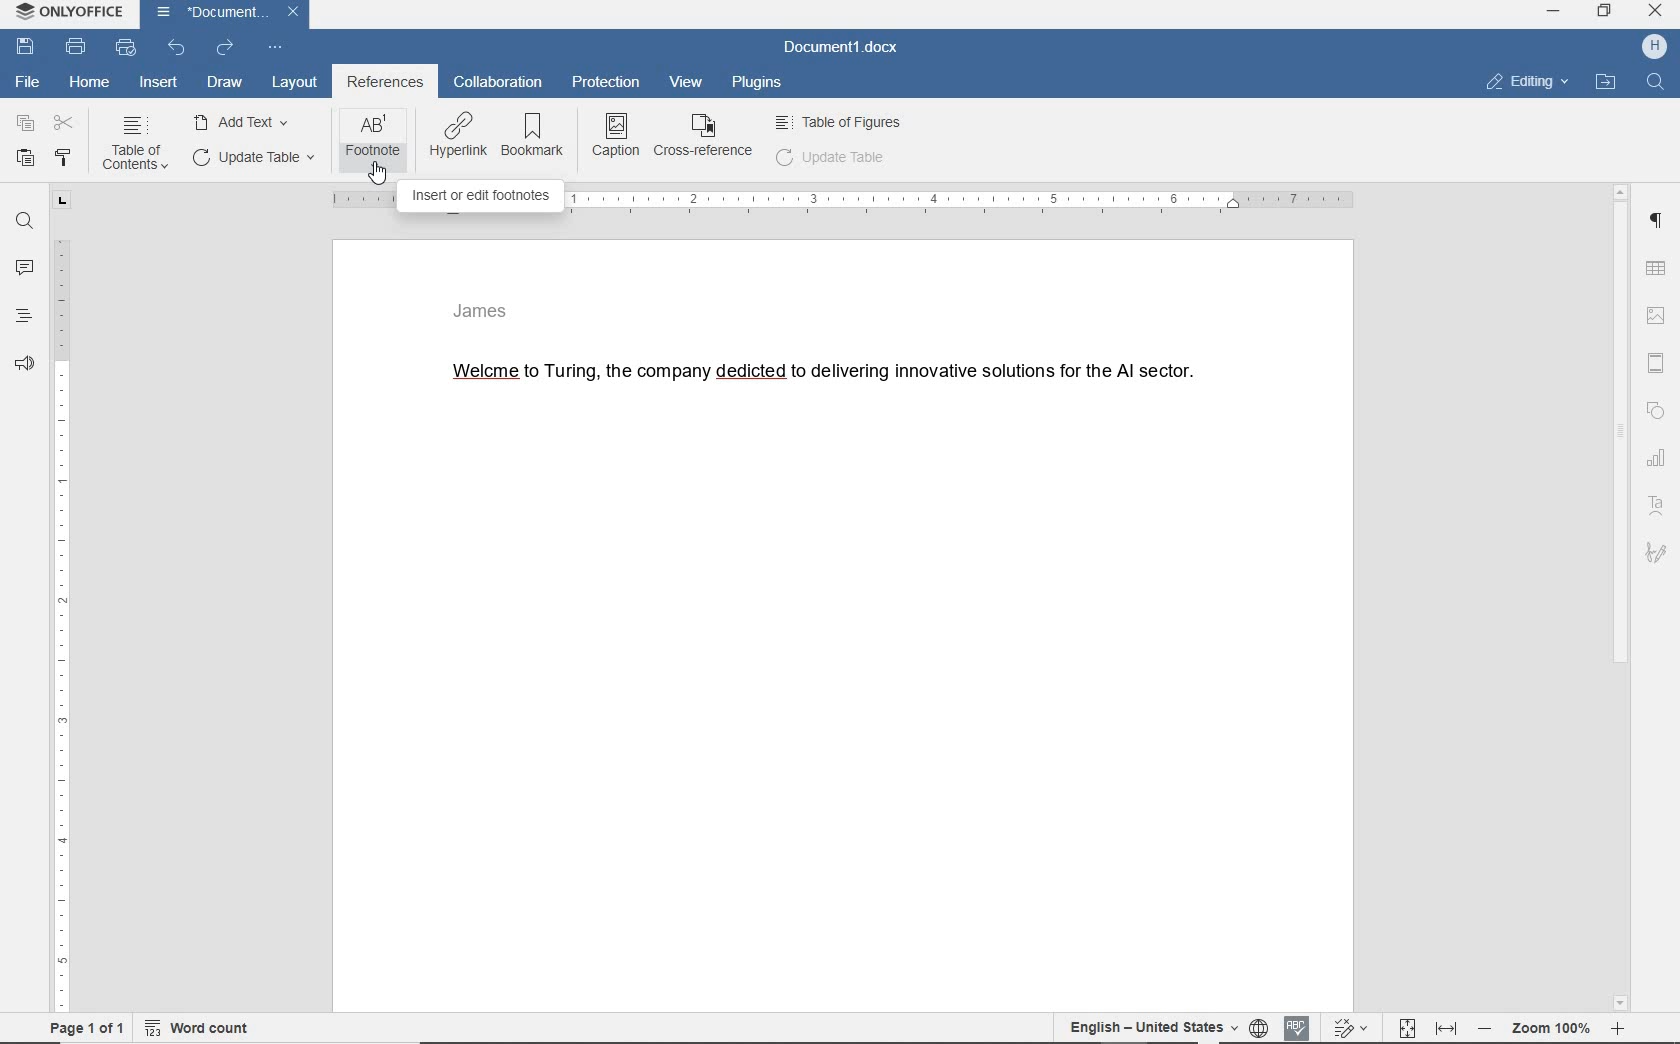 This screenshot has height=1044, width=1680. I want to click on bookmark, so click(536, 137).